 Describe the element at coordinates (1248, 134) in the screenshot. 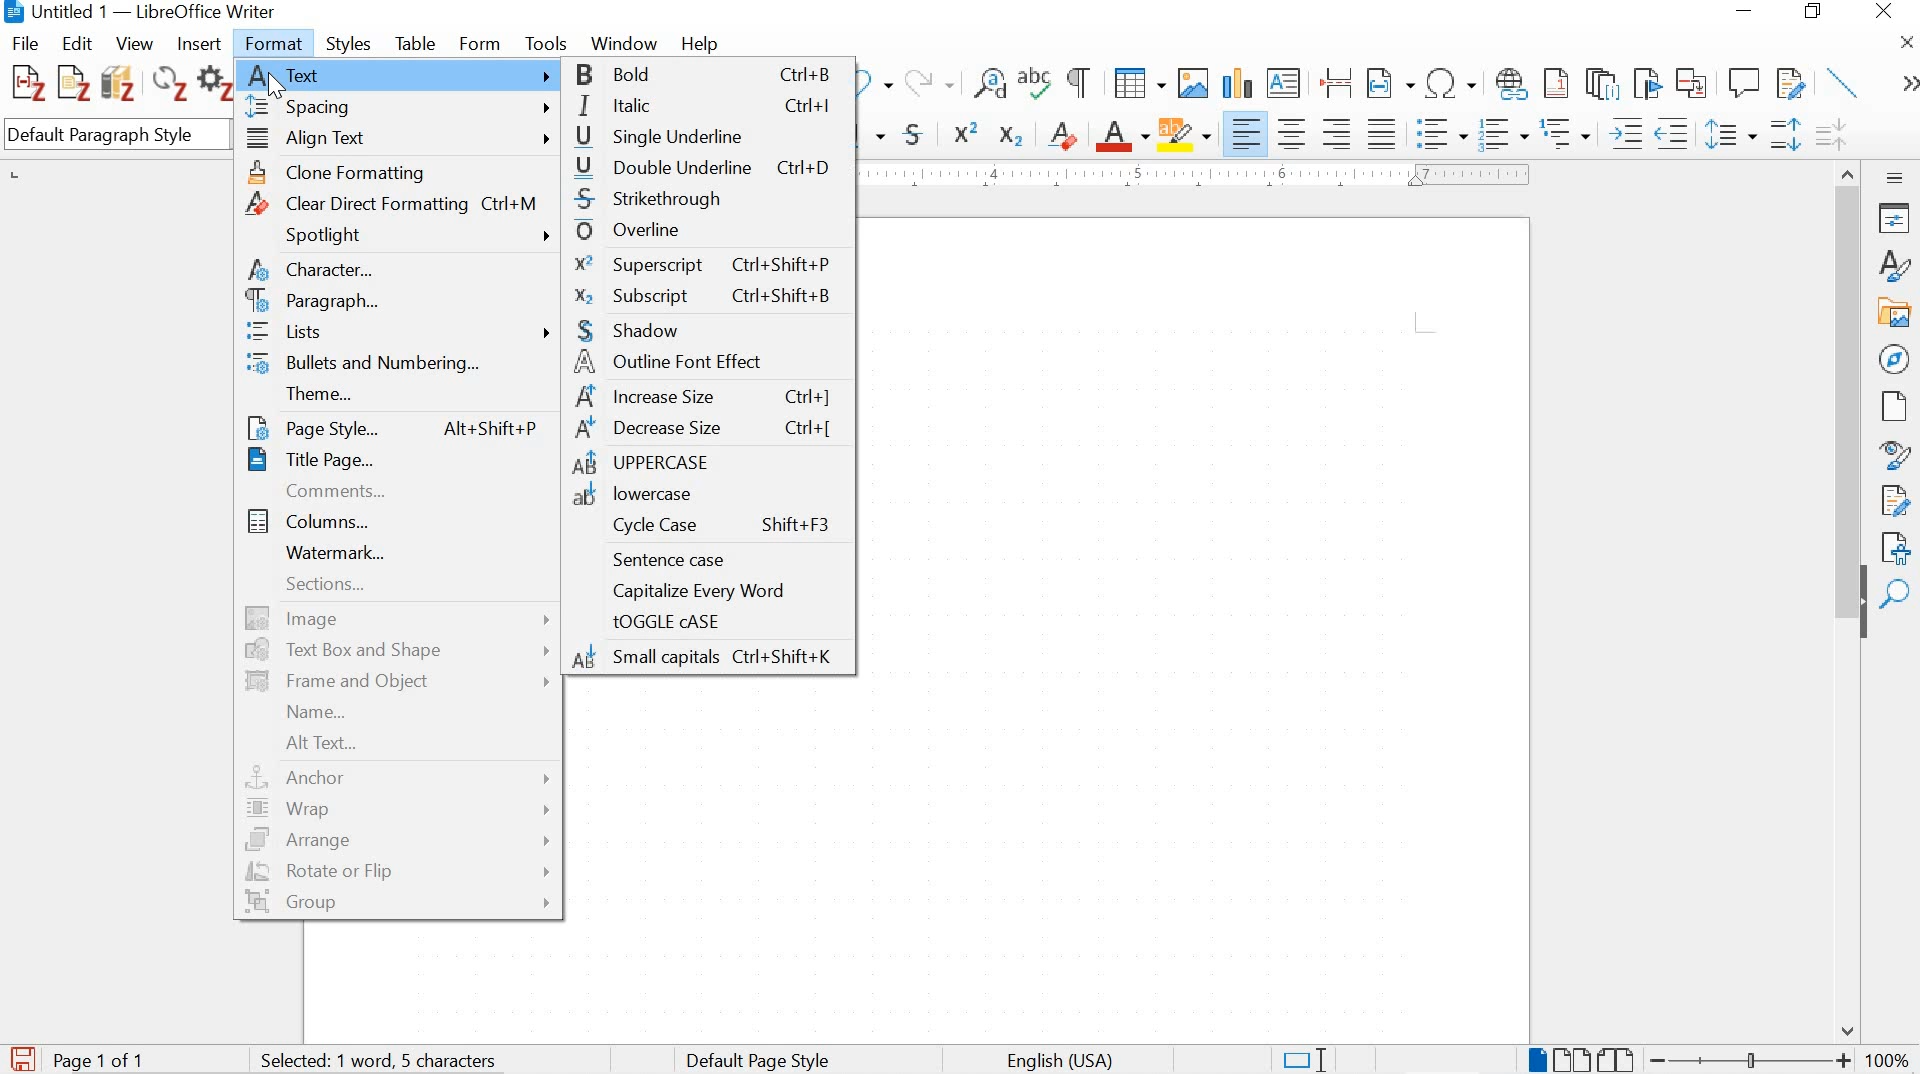

I see `align left` at that location.